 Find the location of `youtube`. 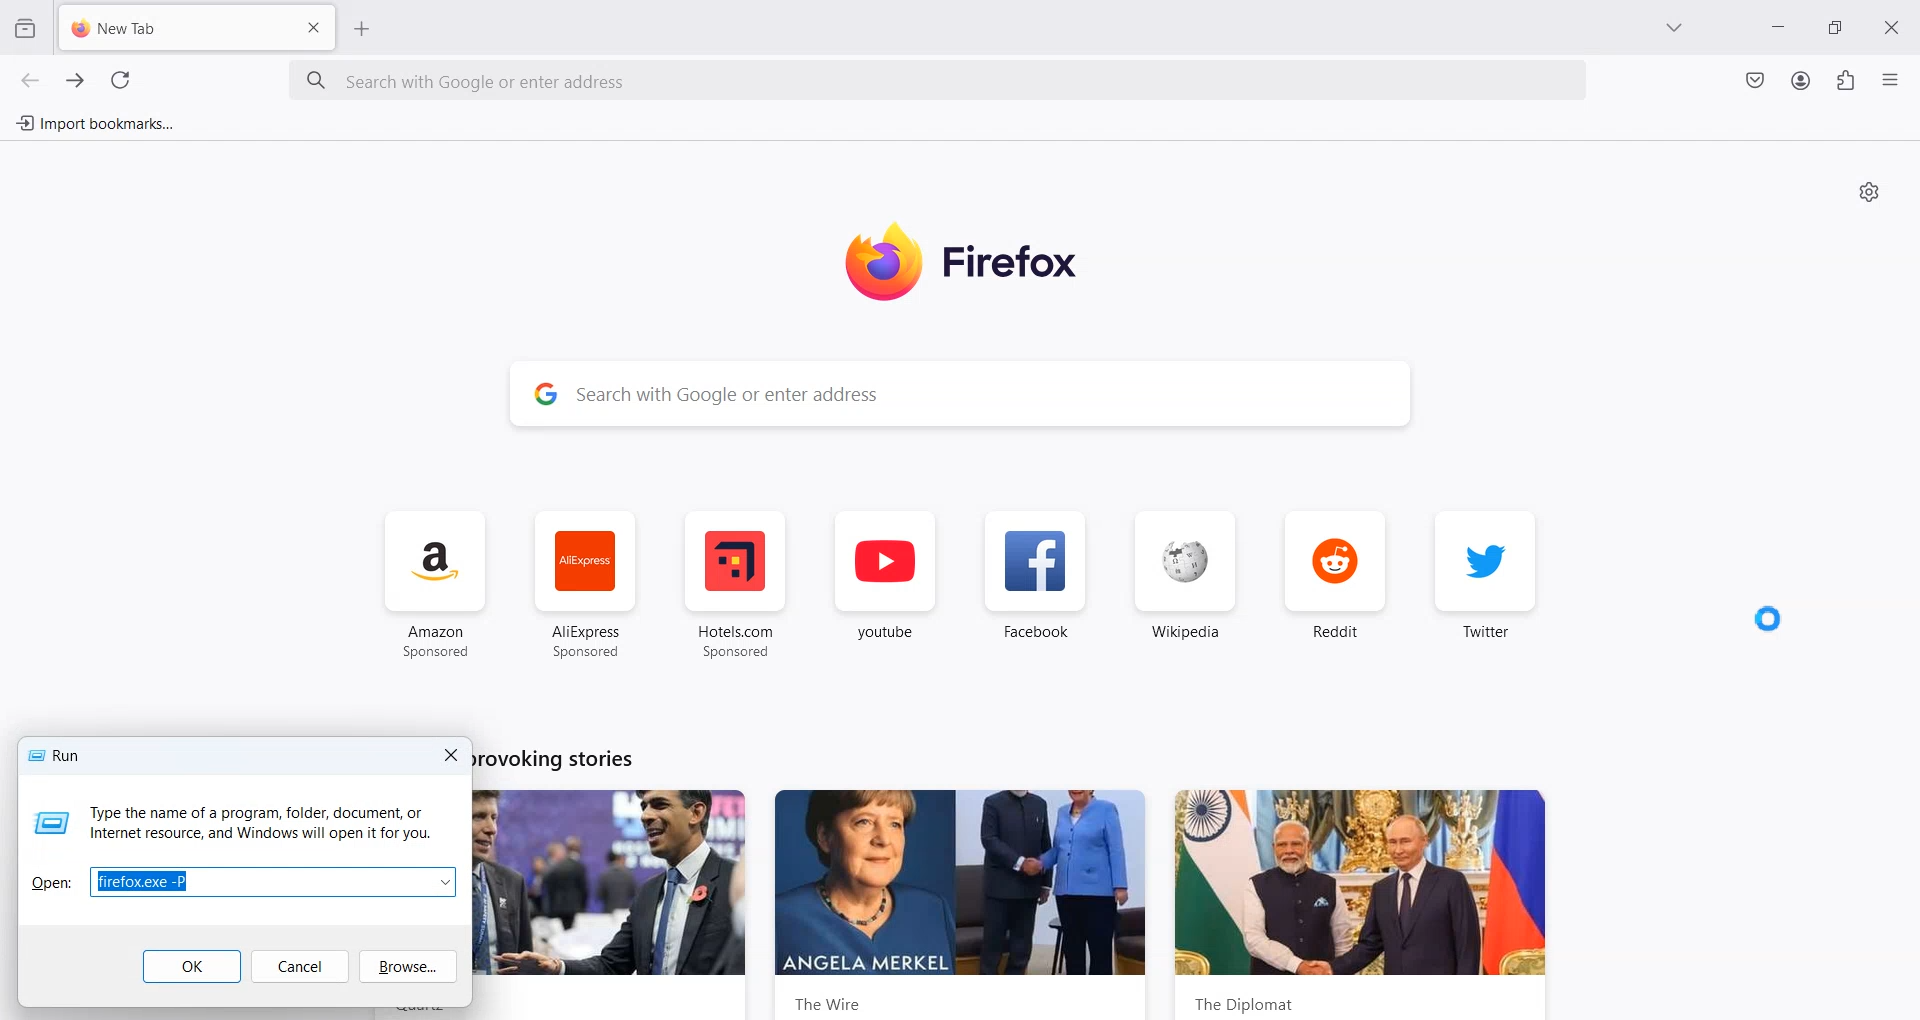

youtube is located at coordinates (886, 588).